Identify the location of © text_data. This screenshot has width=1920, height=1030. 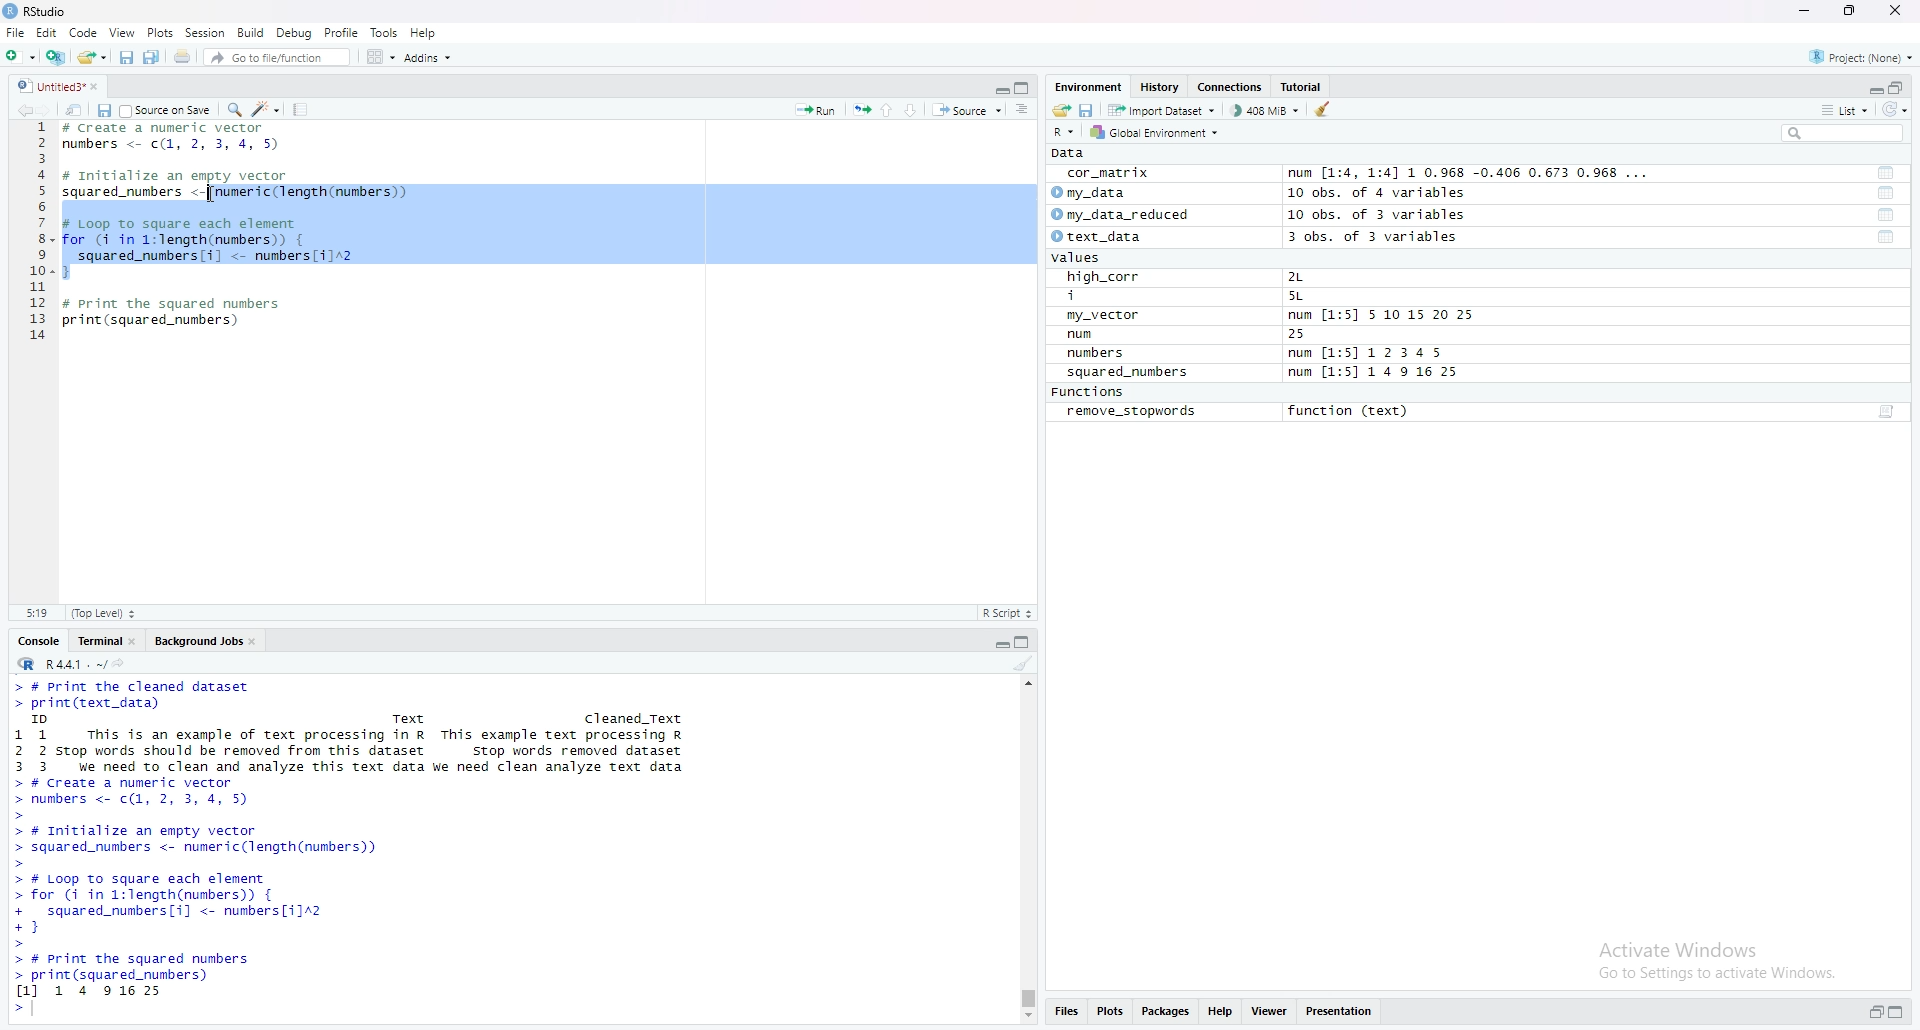
(1099, 238).